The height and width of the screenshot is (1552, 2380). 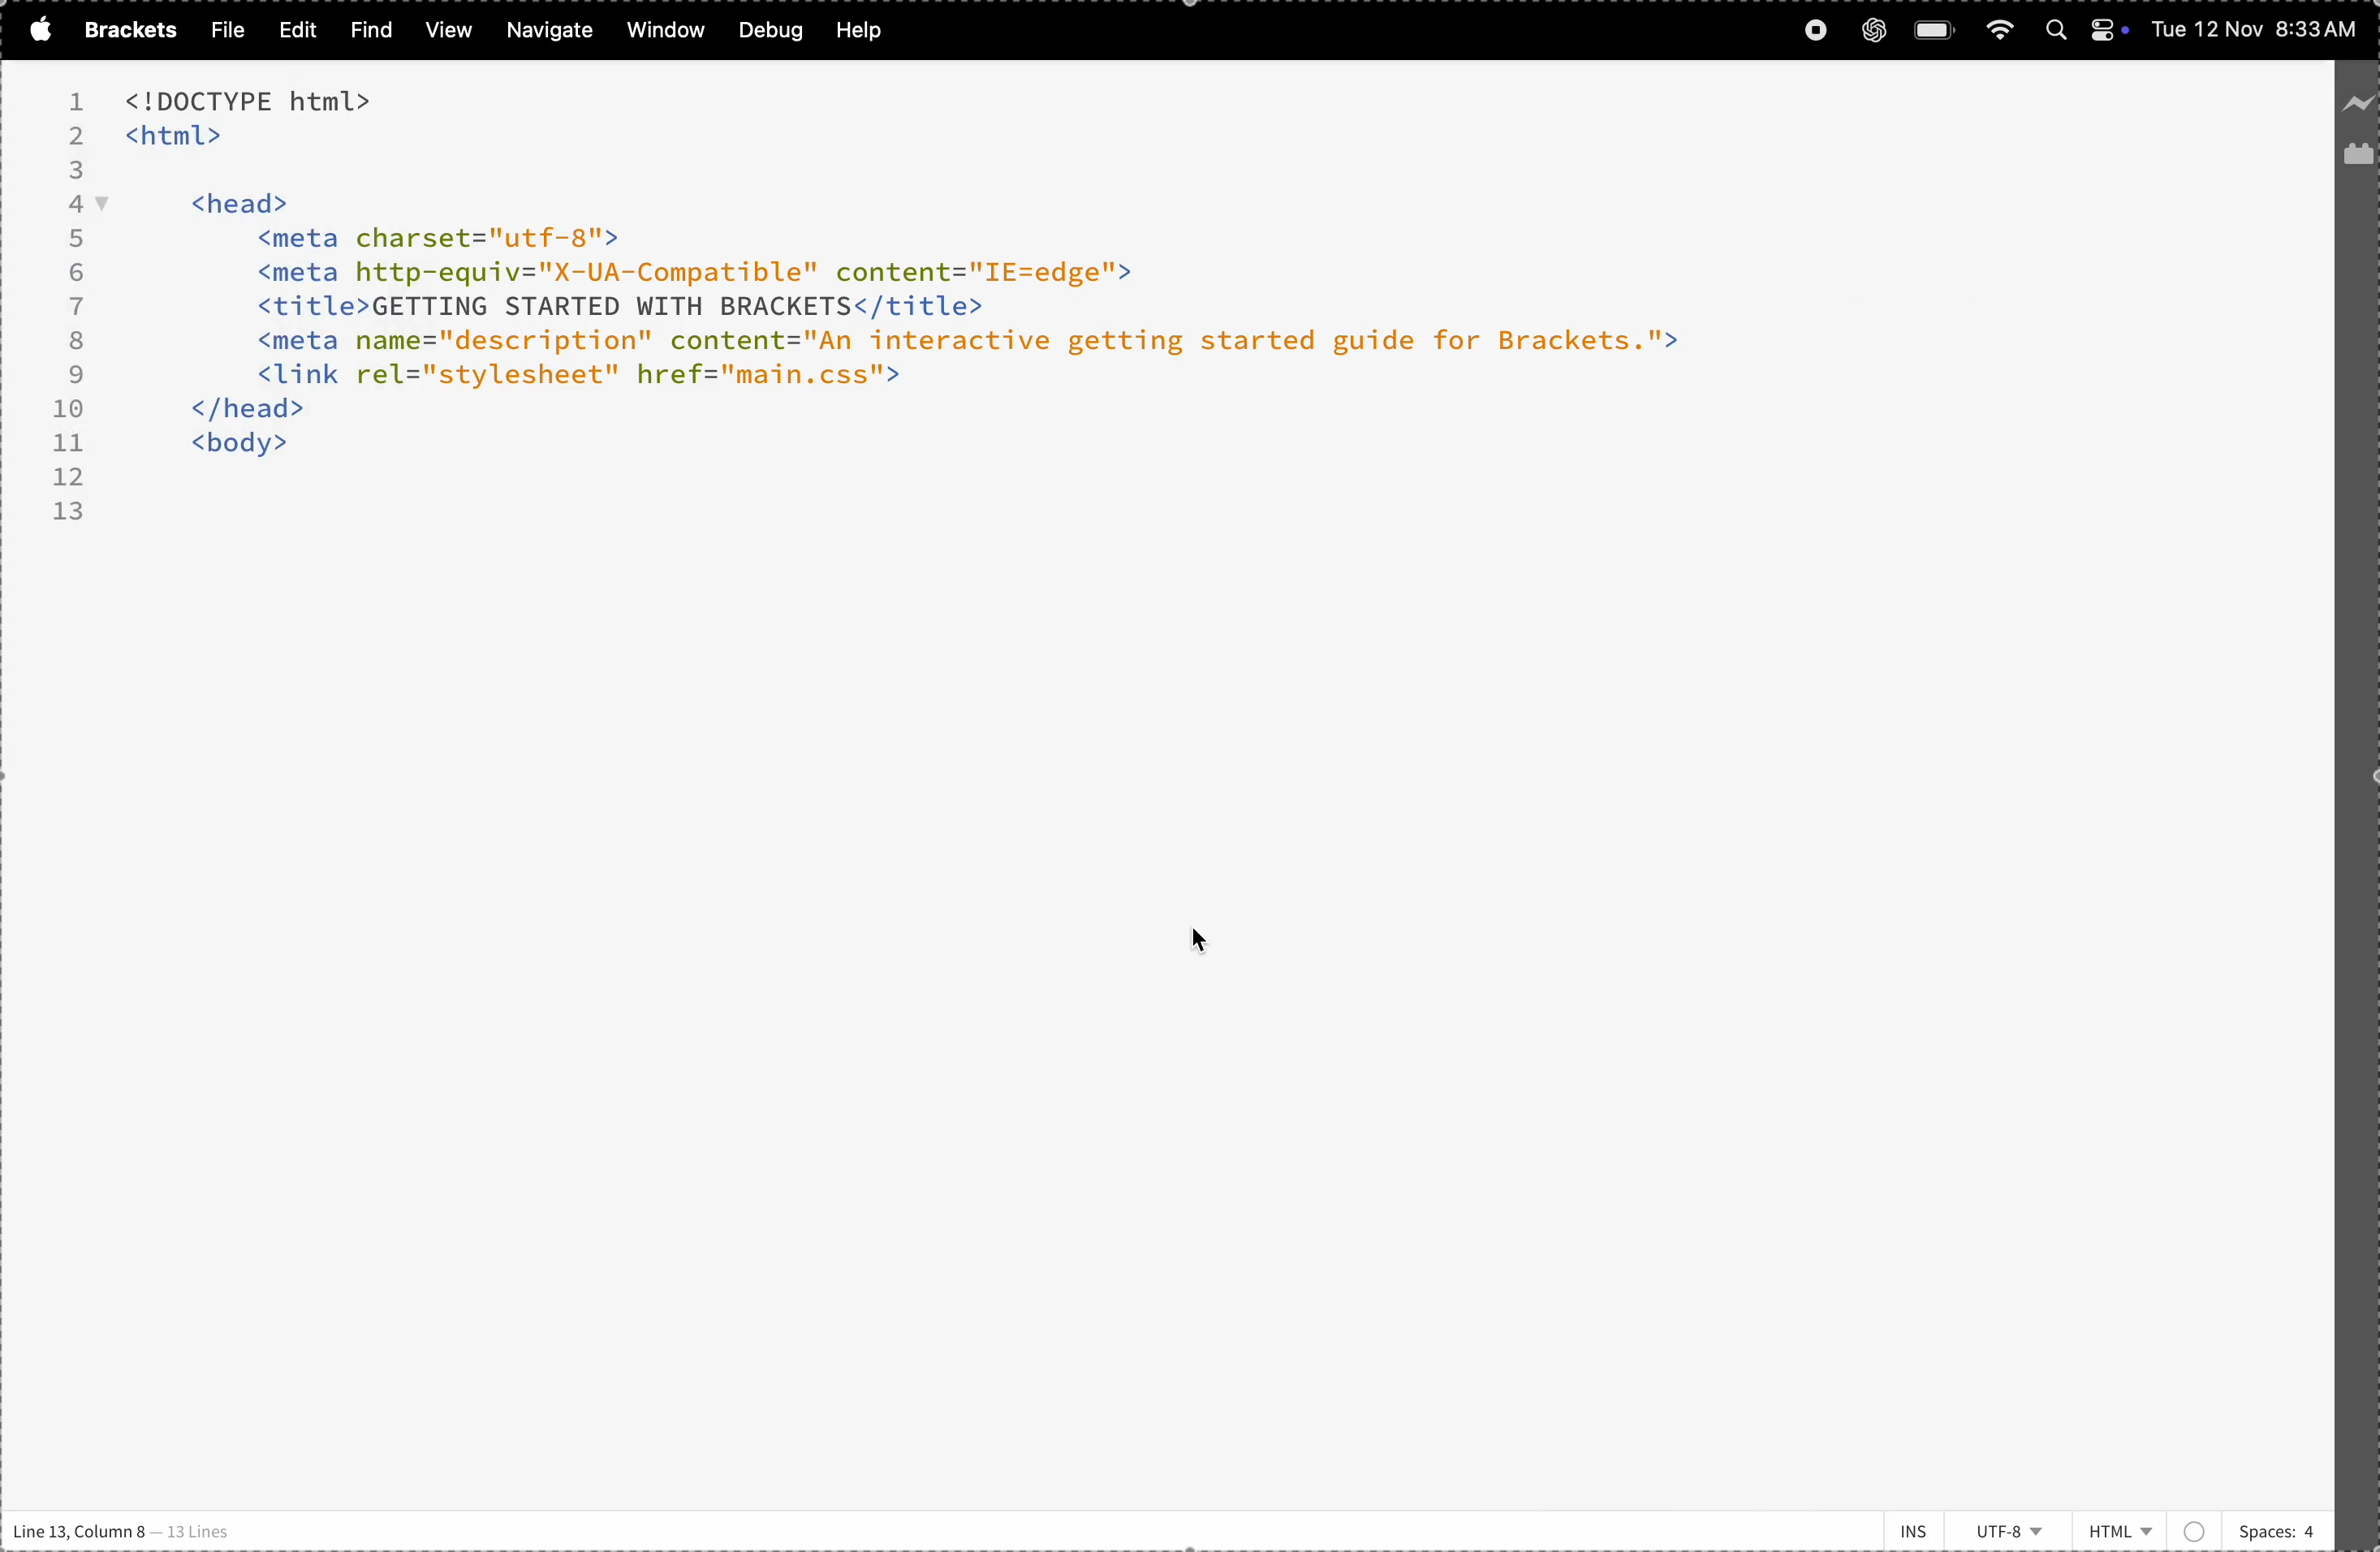 I want to click on Search icon, so click(x=2059, y=31).